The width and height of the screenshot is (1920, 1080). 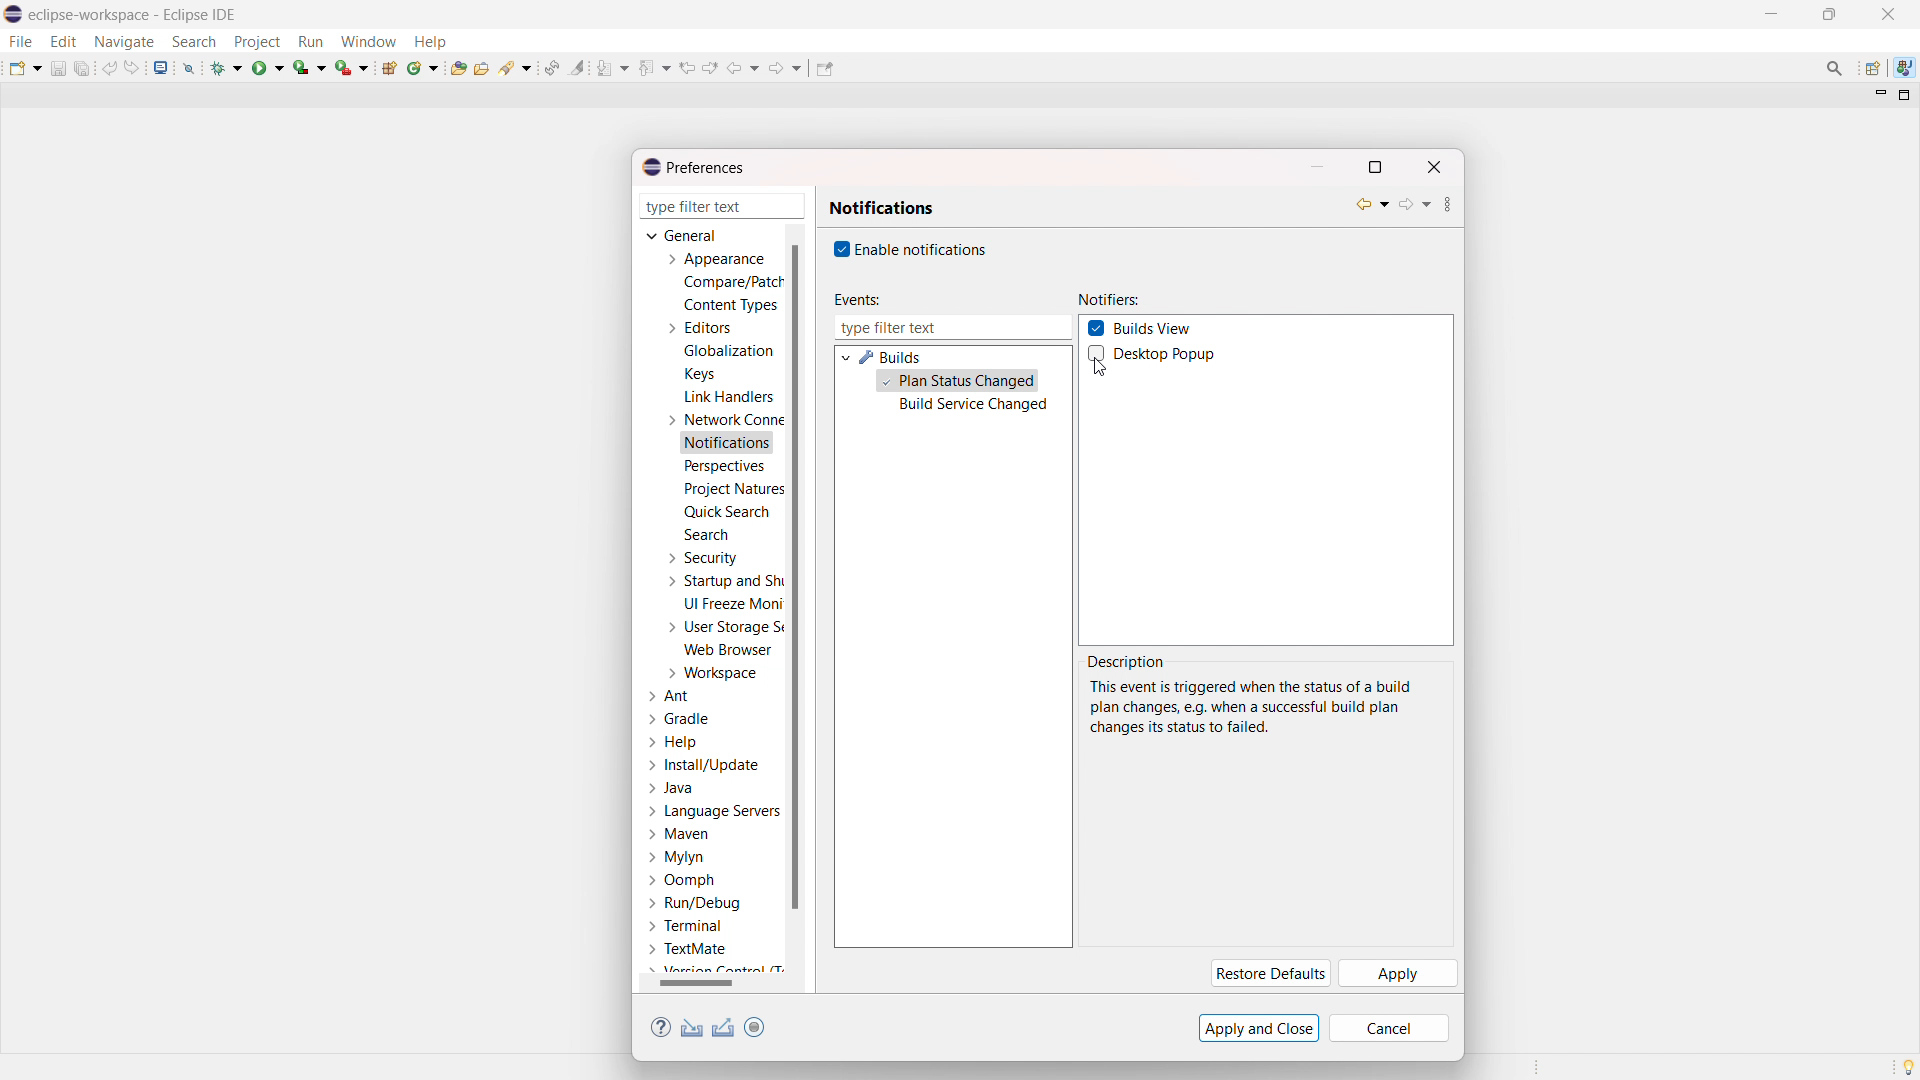 What do you see at coordinates (551, 67) in the screenshot?
I see `toggle ant editor auto reconcile` at bounding box center [551, 67].